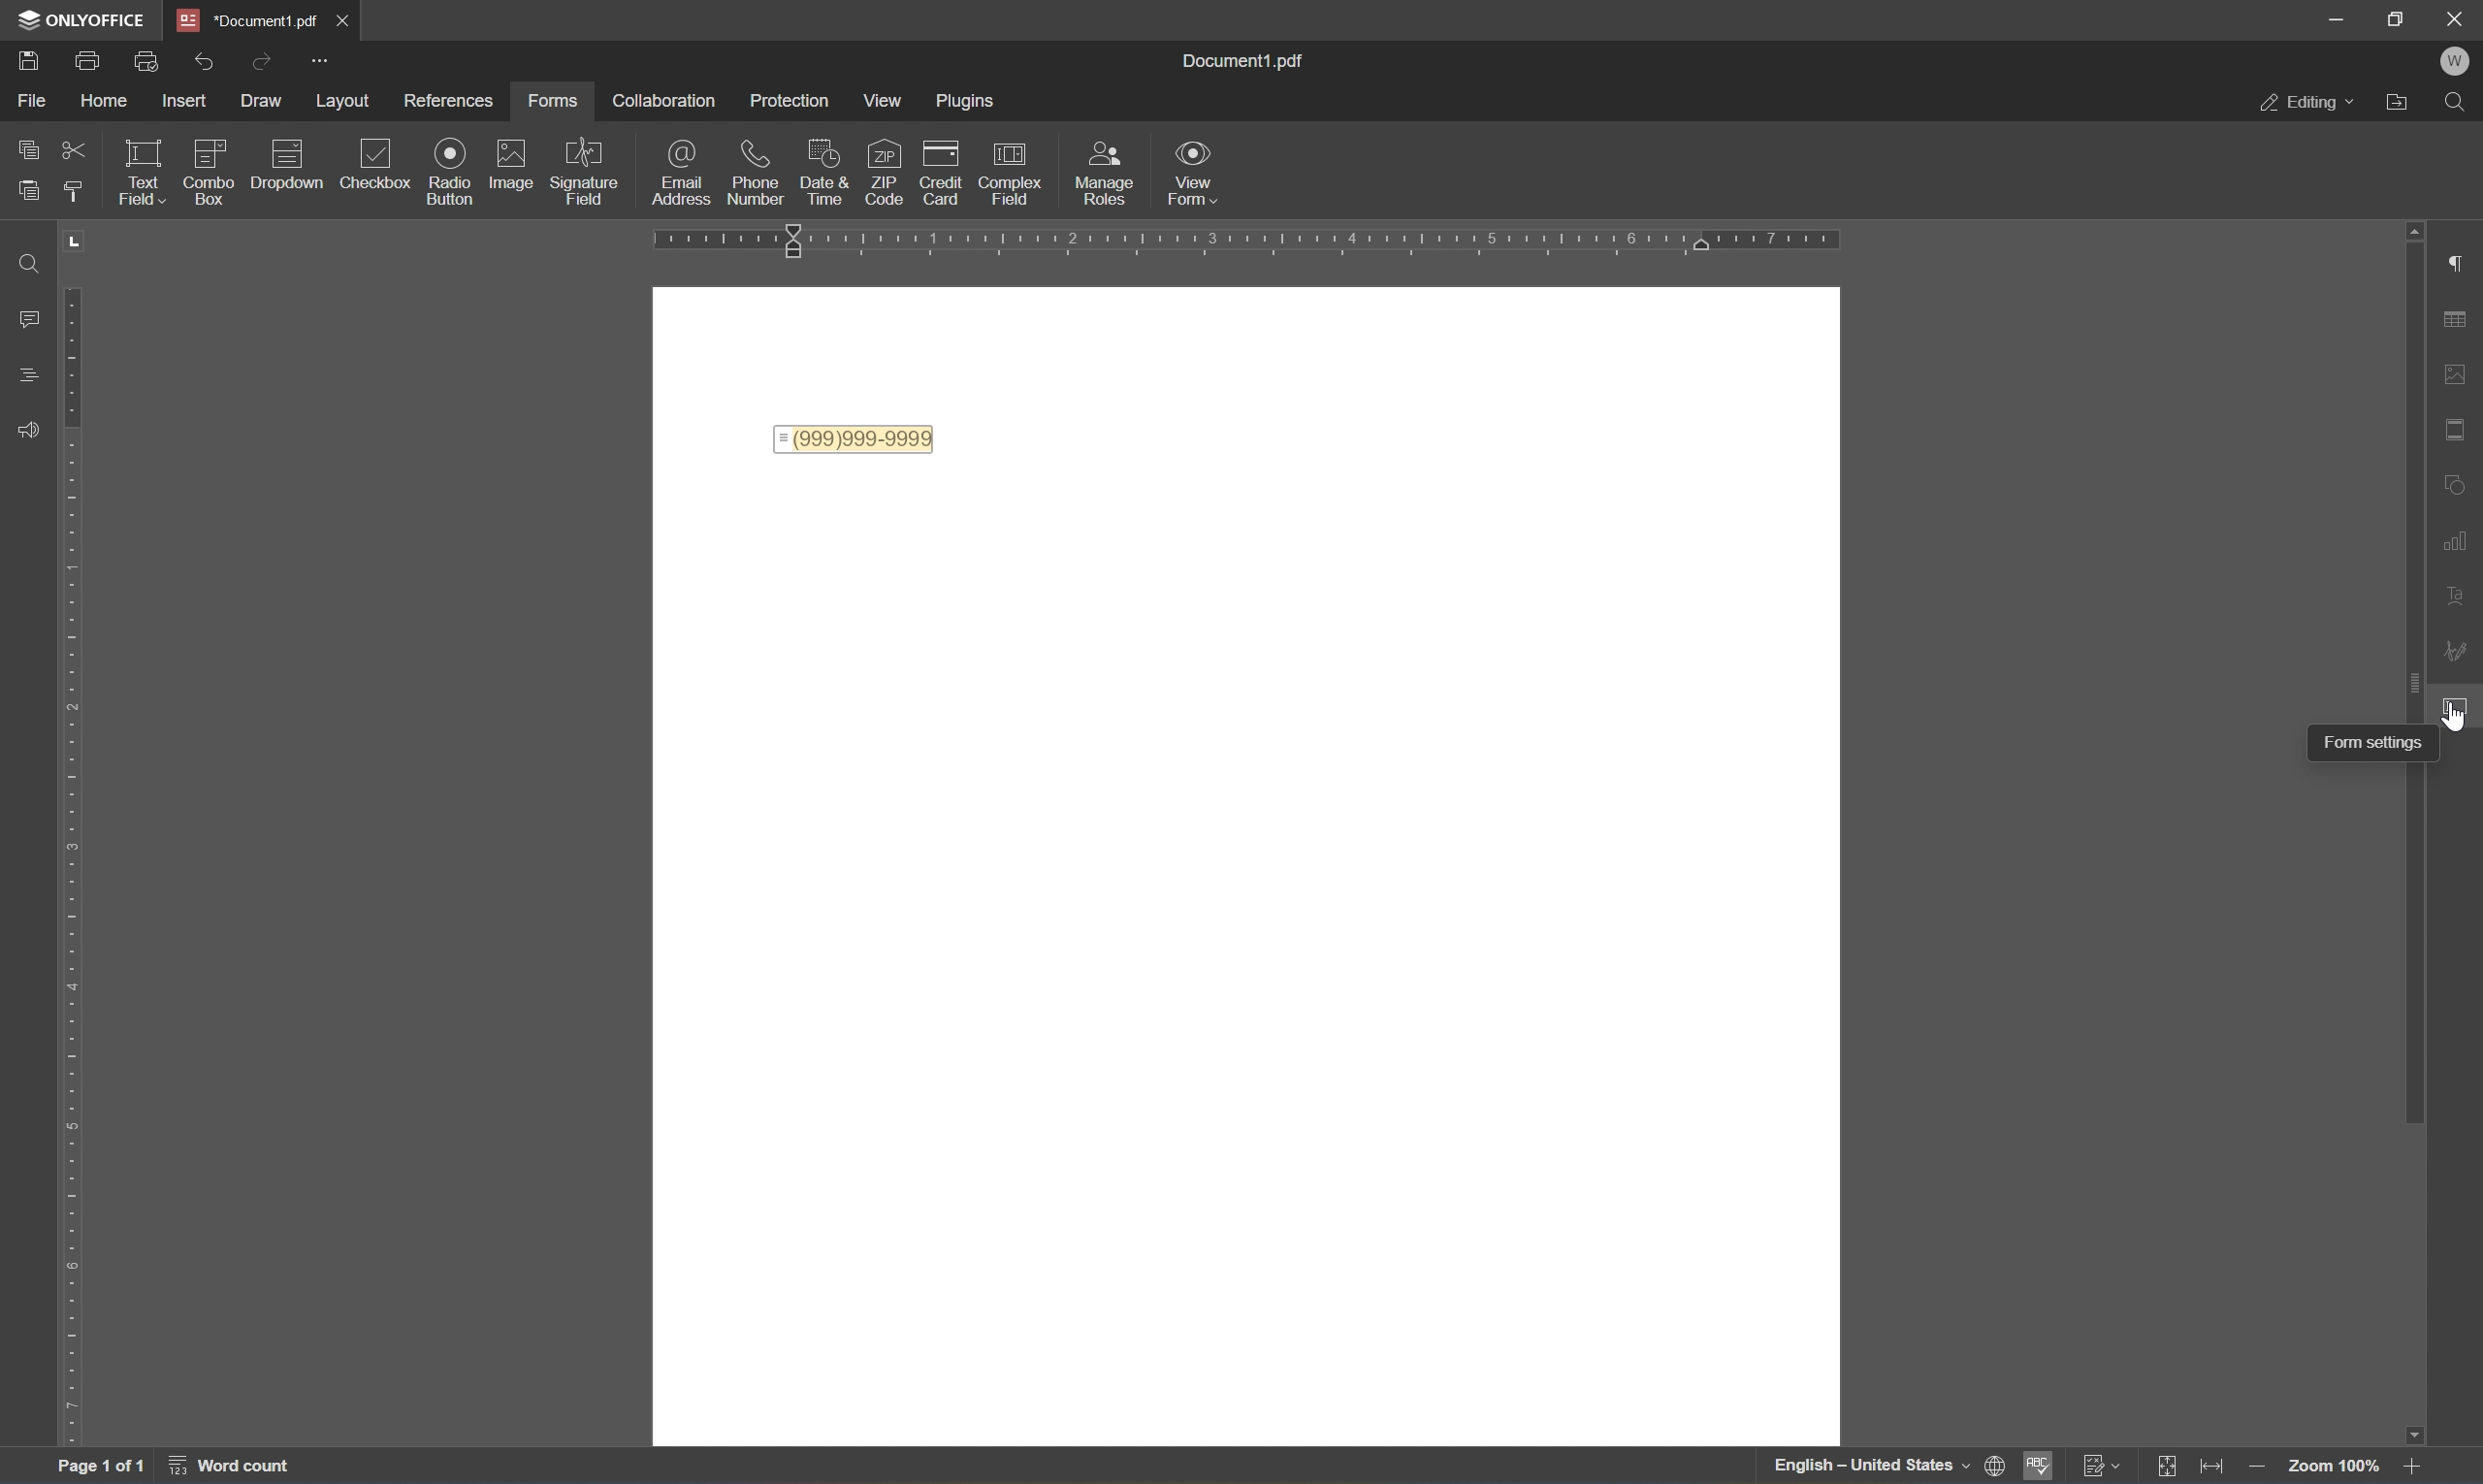  I want to click on icon, so click(830, 163).